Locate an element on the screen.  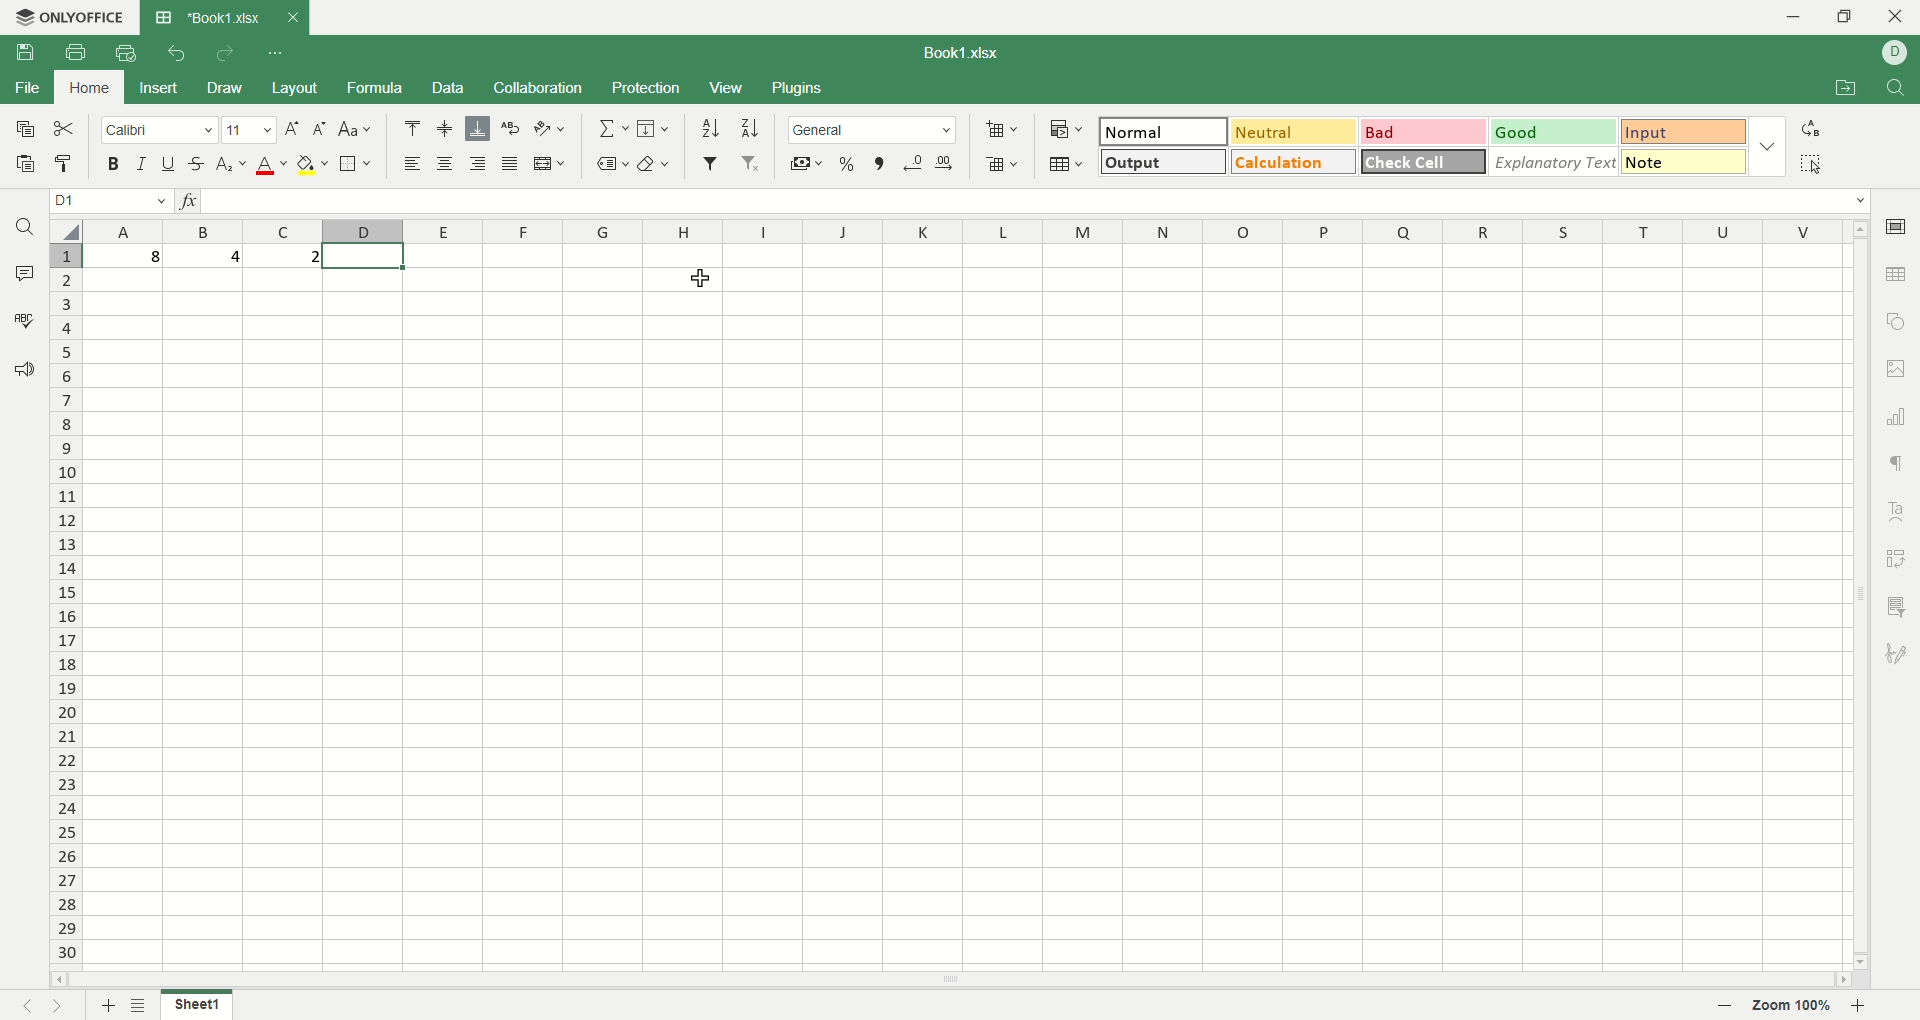
zoom in is located at coordinates (1862, 1006).